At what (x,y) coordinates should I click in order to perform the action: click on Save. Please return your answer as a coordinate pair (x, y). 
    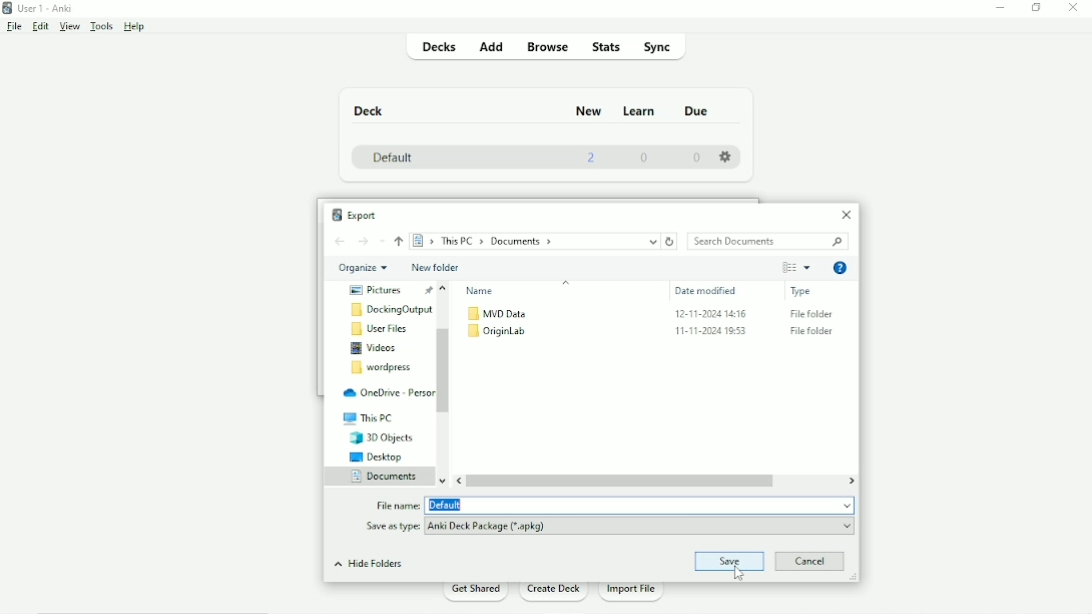
    Looking at the image, I should click on (729, 564).